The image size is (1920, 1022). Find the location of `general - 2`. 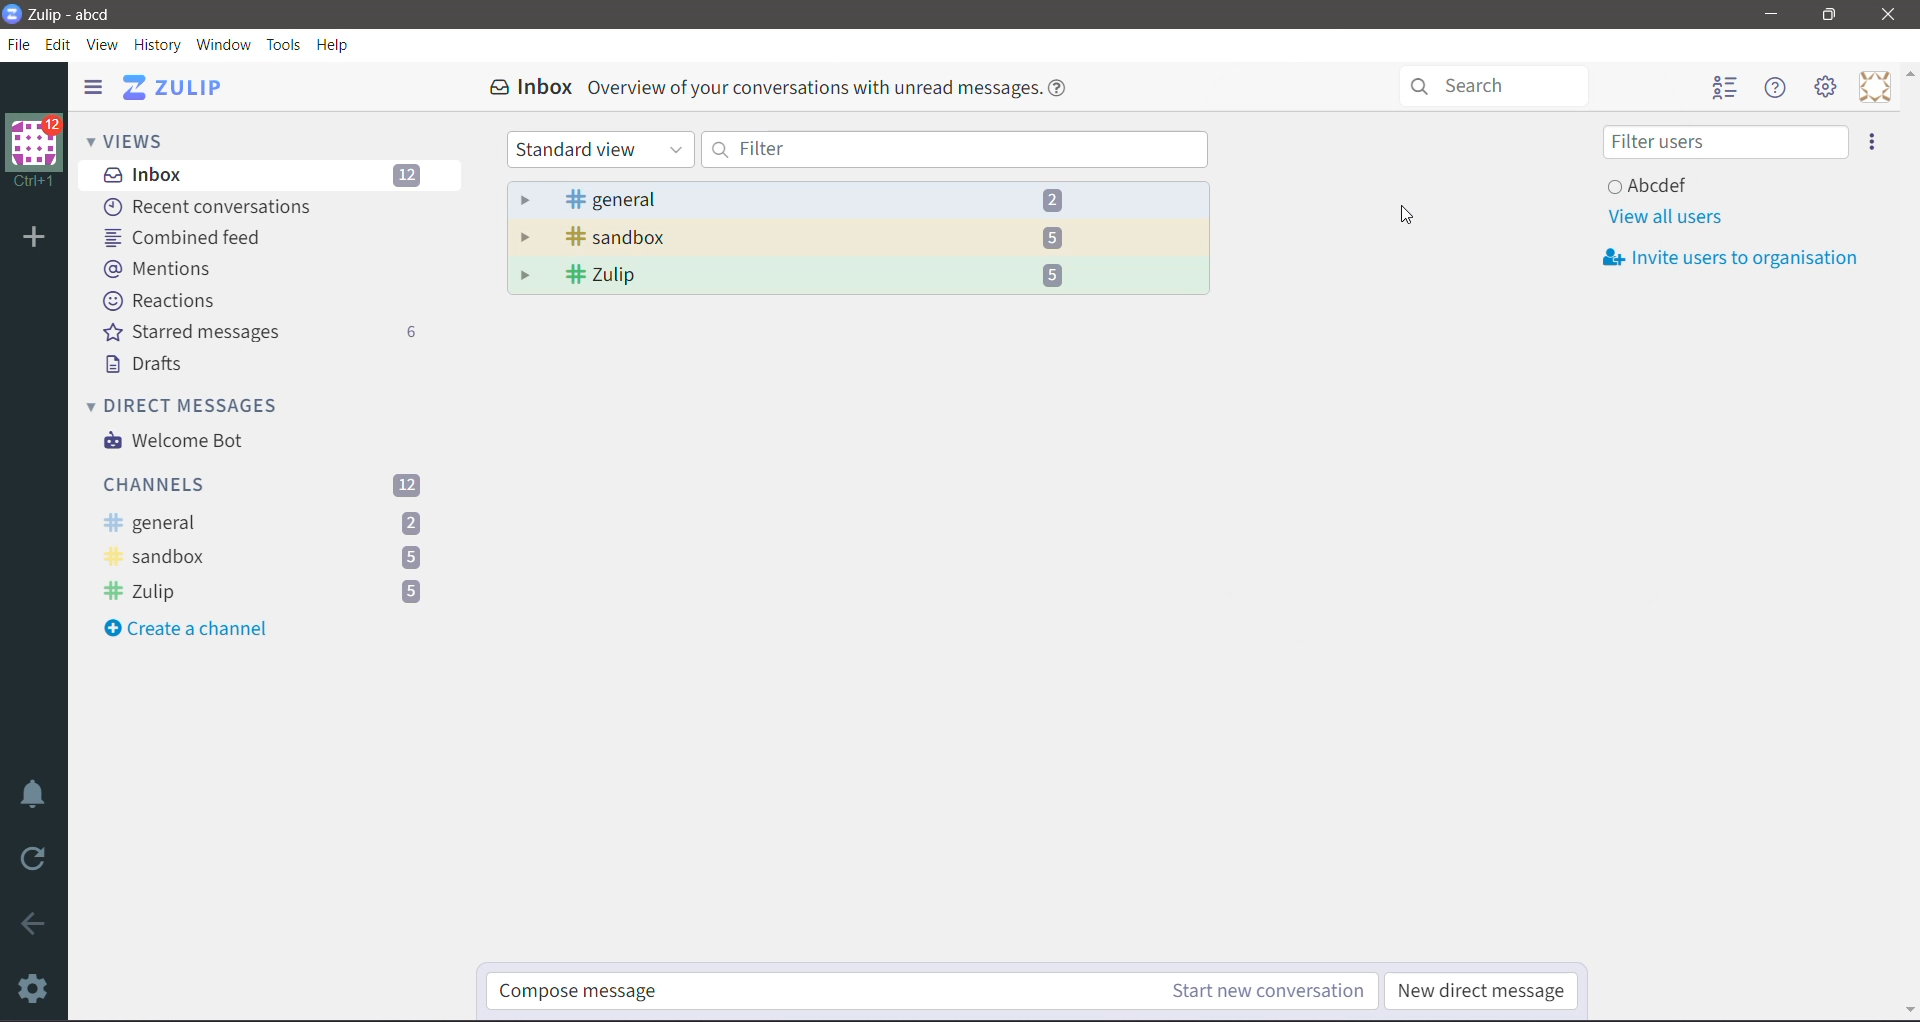

general - 2 is located at coordinates (859, 199).